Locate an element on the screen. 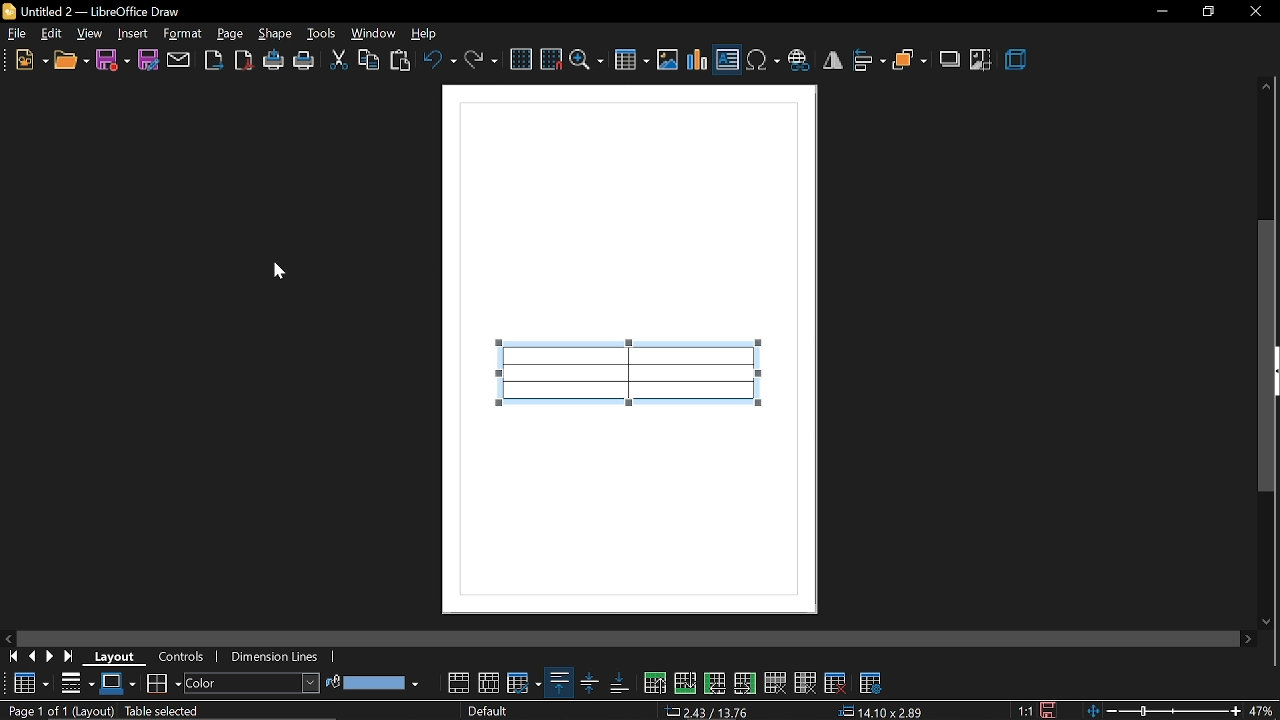 This screenshot has height=720, width=1280. properties is located at coordinates (868, 687).